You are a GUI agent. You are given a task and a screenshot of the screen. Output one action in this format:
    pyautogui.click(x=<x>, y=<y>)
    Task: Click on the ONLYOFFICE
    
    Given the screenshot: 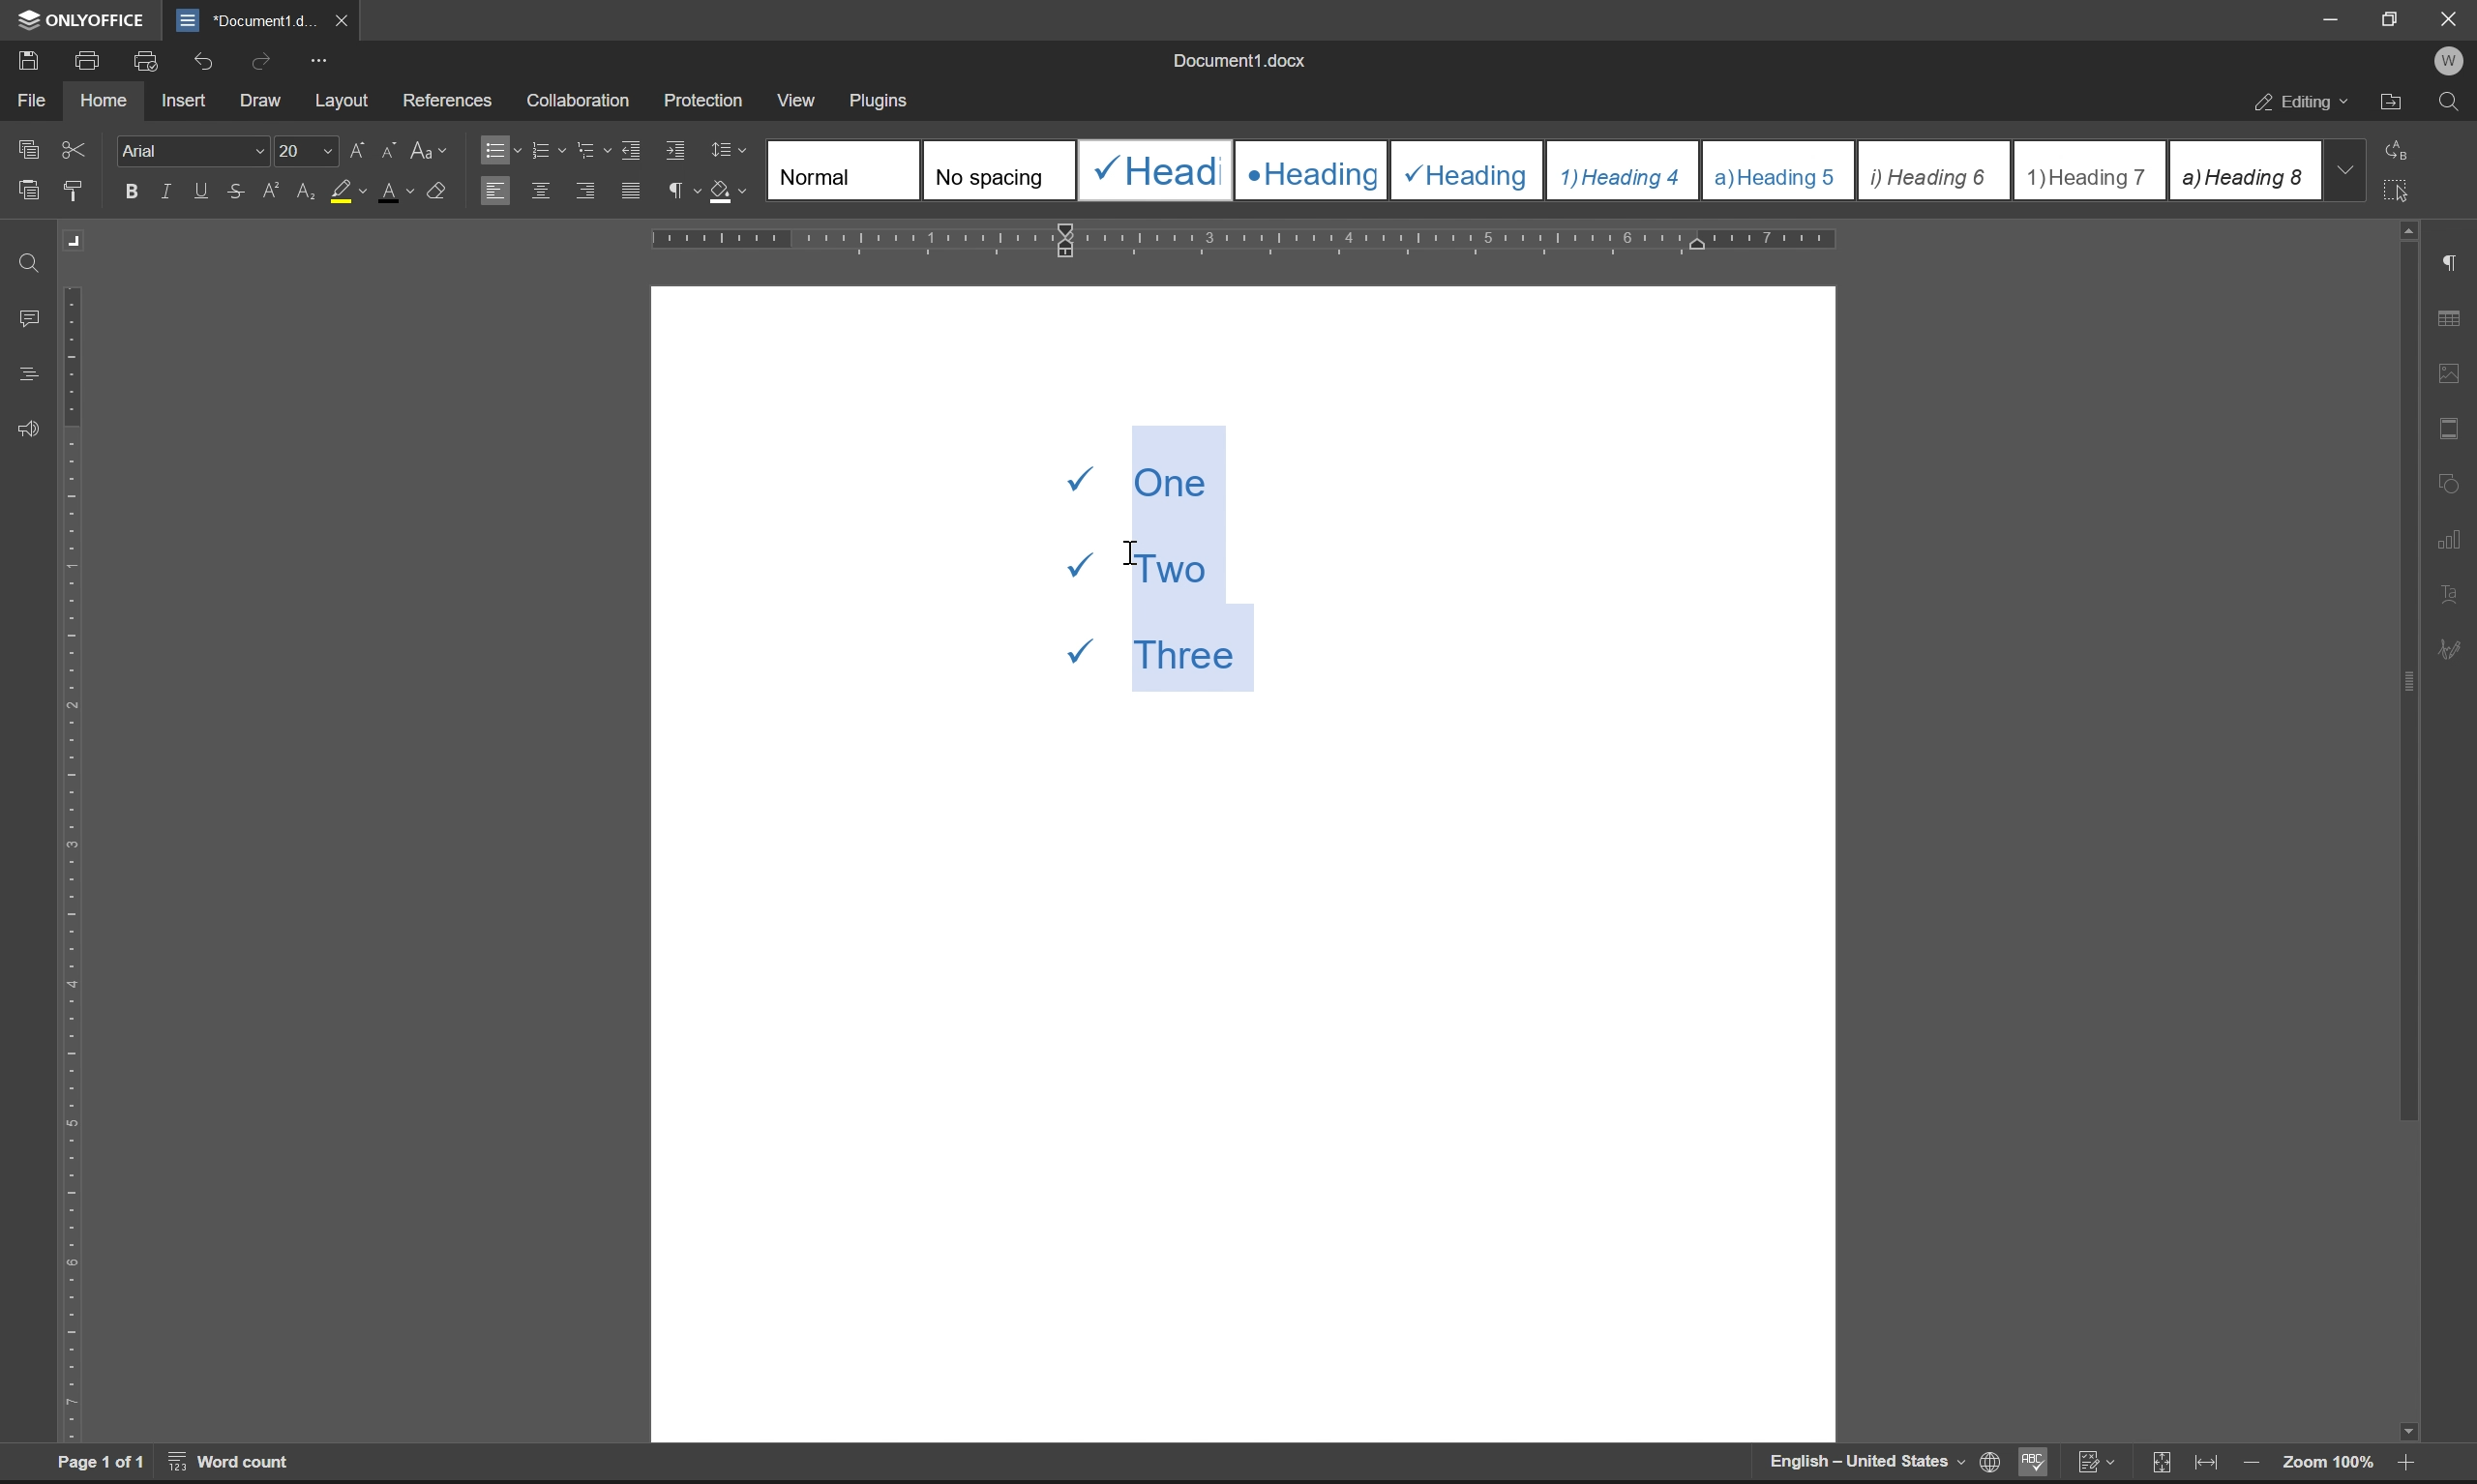 What is the action you would take?
    pyautogui.click(x=84, y=20)
    